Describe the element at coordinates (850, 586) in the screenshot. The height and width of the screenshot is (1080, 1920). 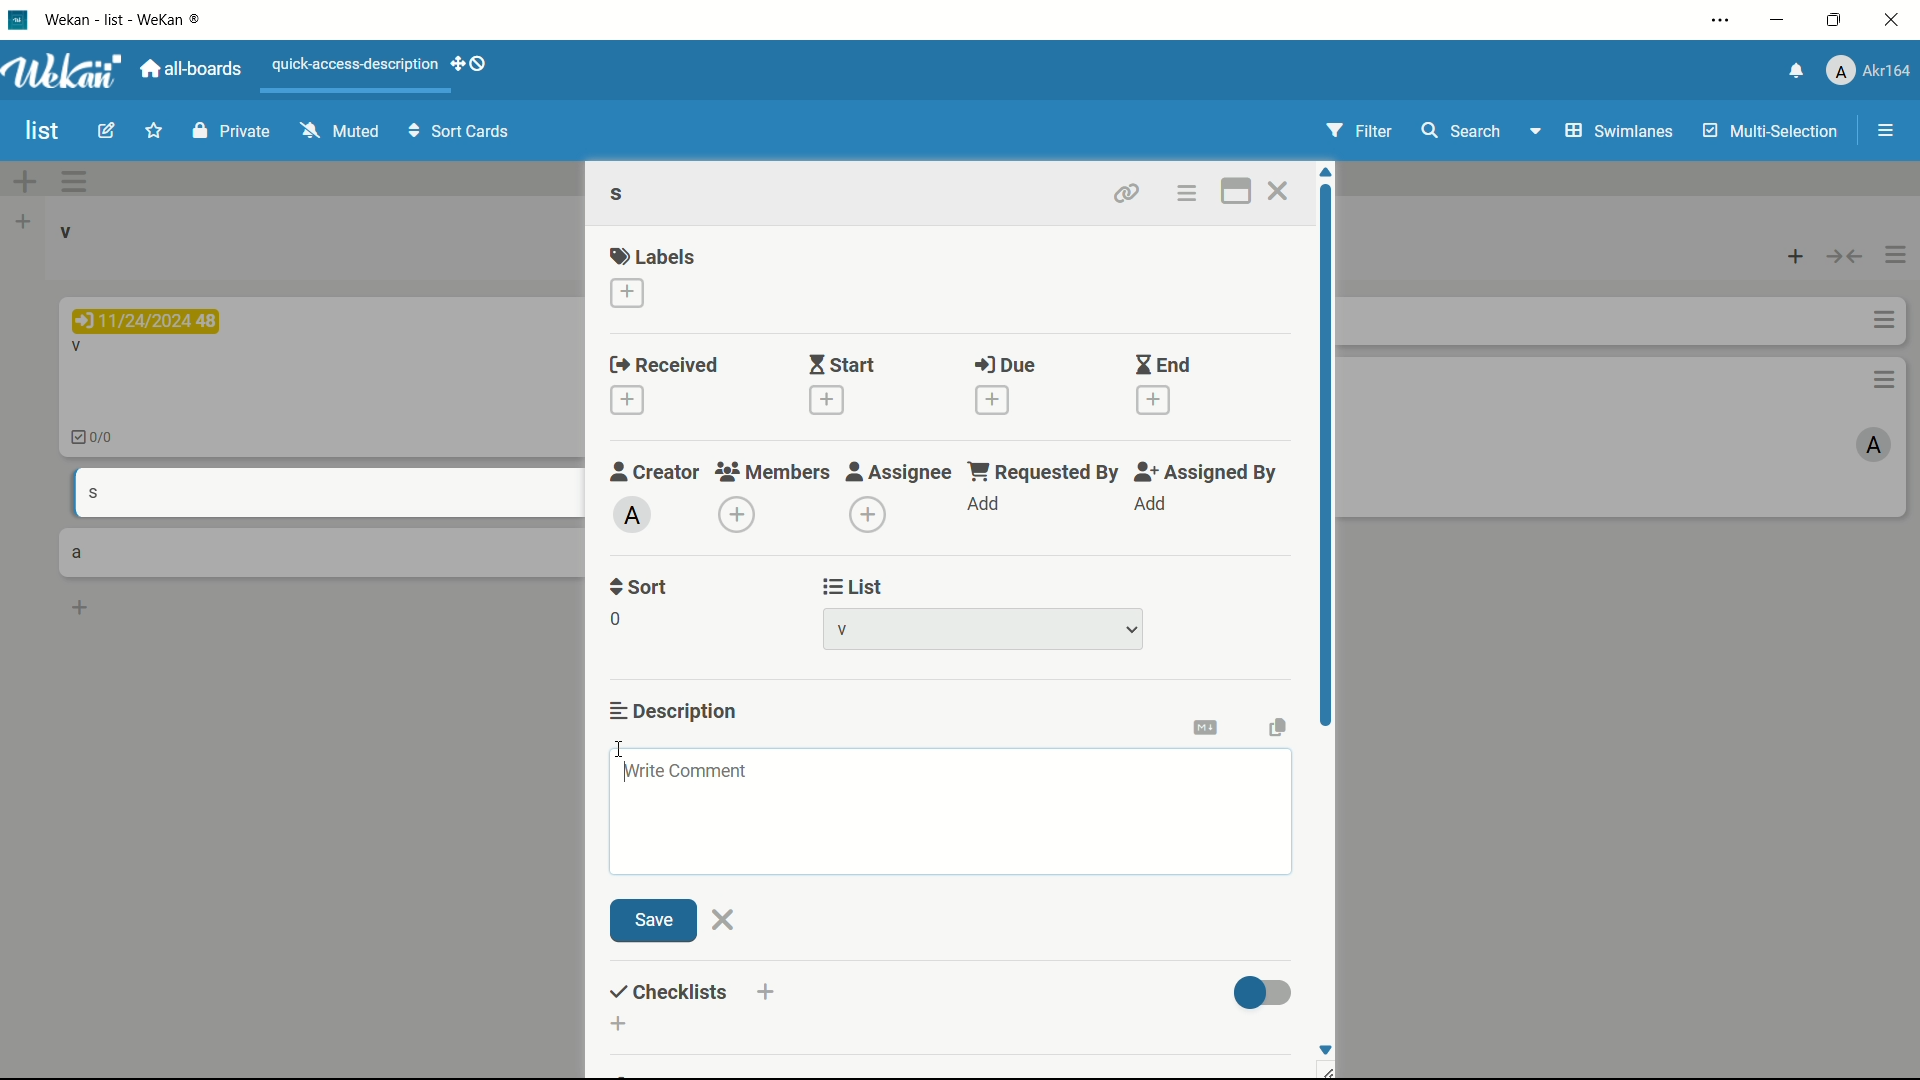
I see `list` at that location.